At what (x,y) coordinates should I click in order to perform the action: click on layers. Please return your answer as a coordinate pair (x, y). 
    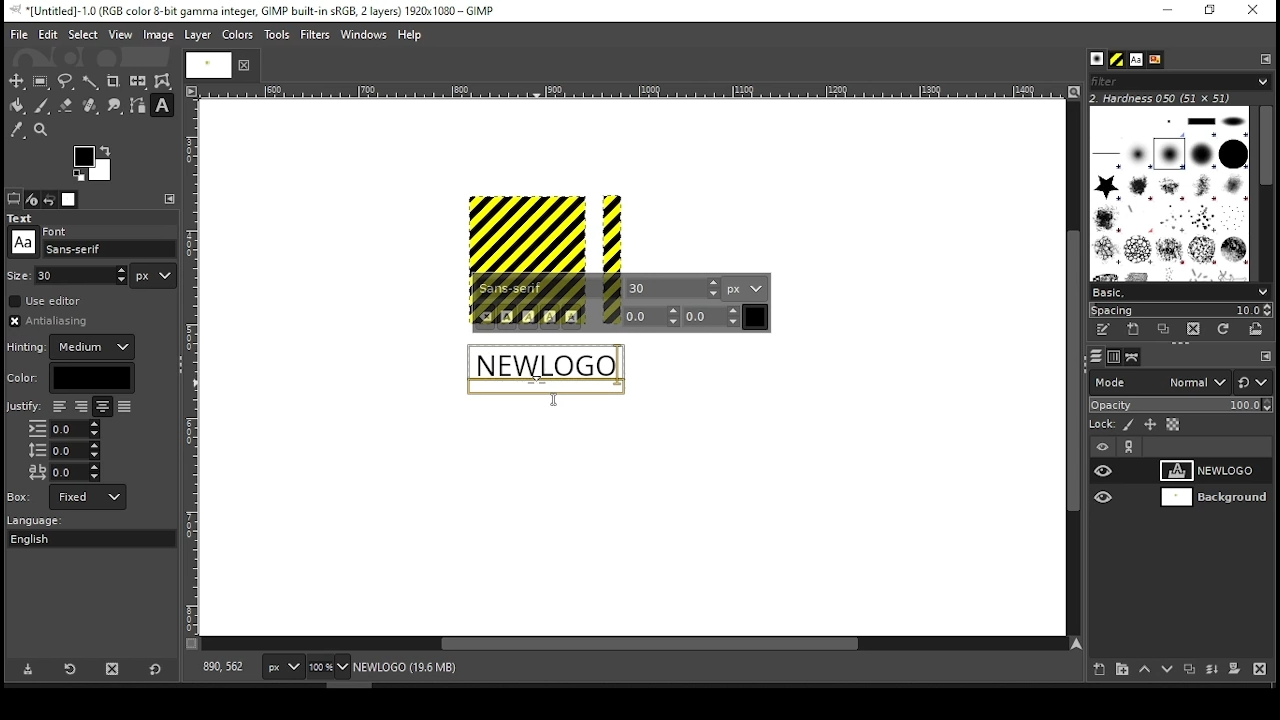
    Looking at the image, I should click on (1095, 357).